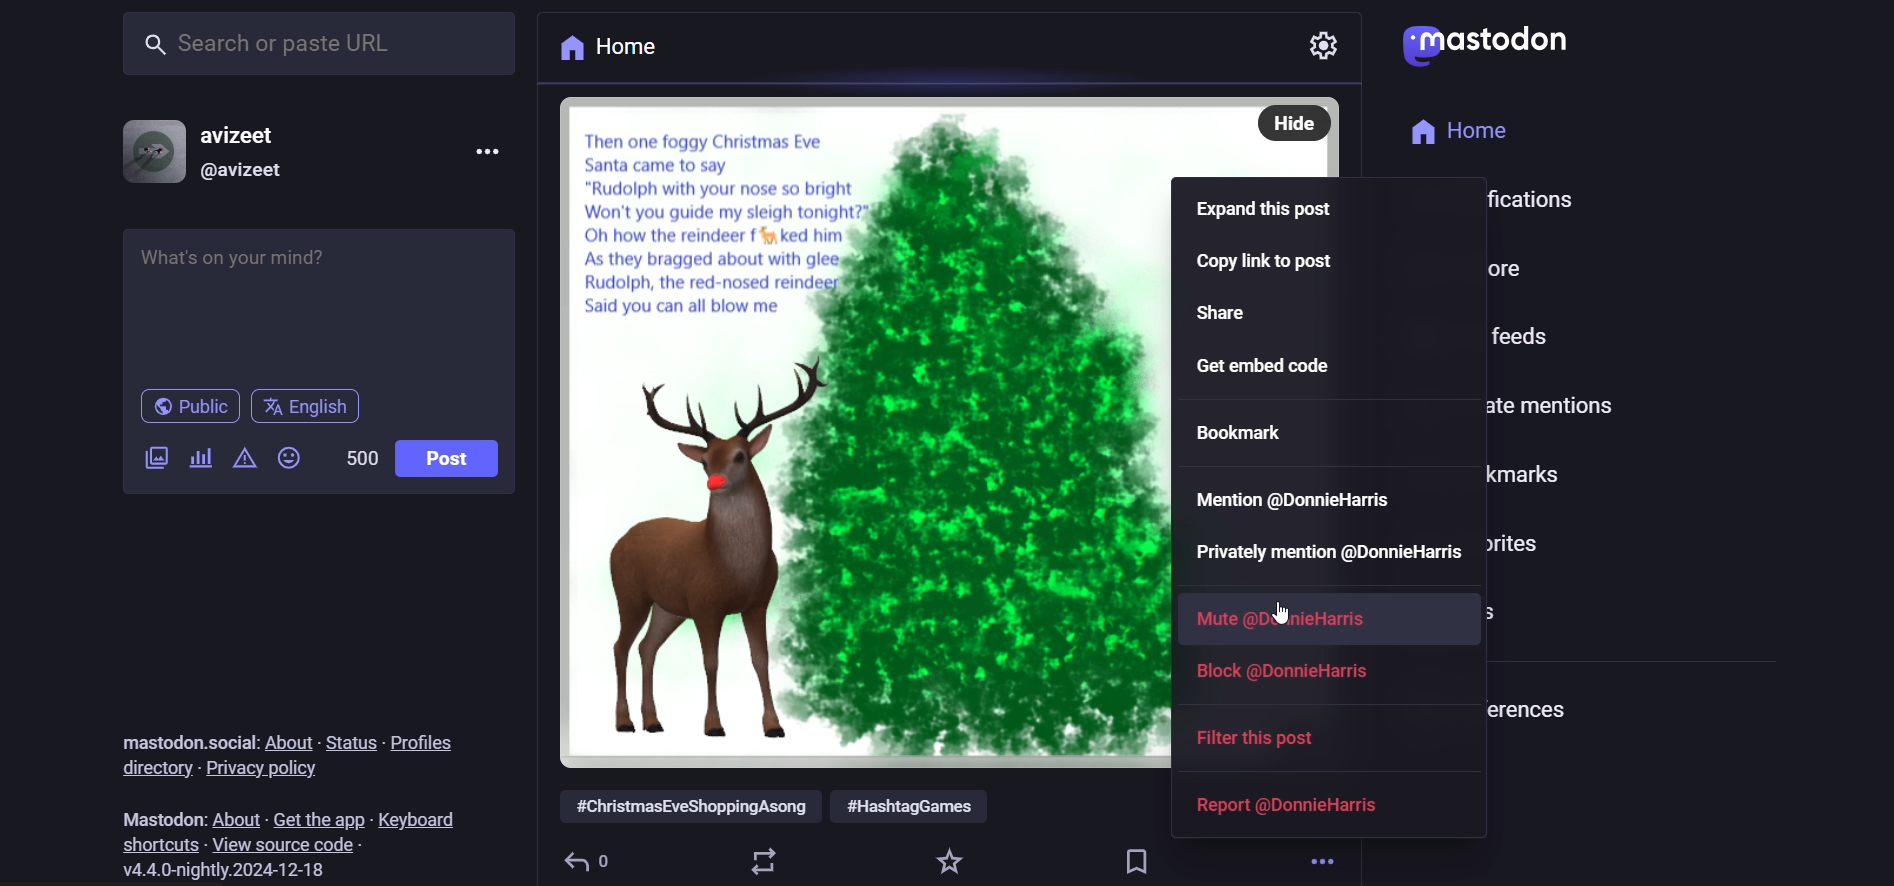  Describe the element at coordinates (359, 457) in the screenshot. I see `word limit` at that location.